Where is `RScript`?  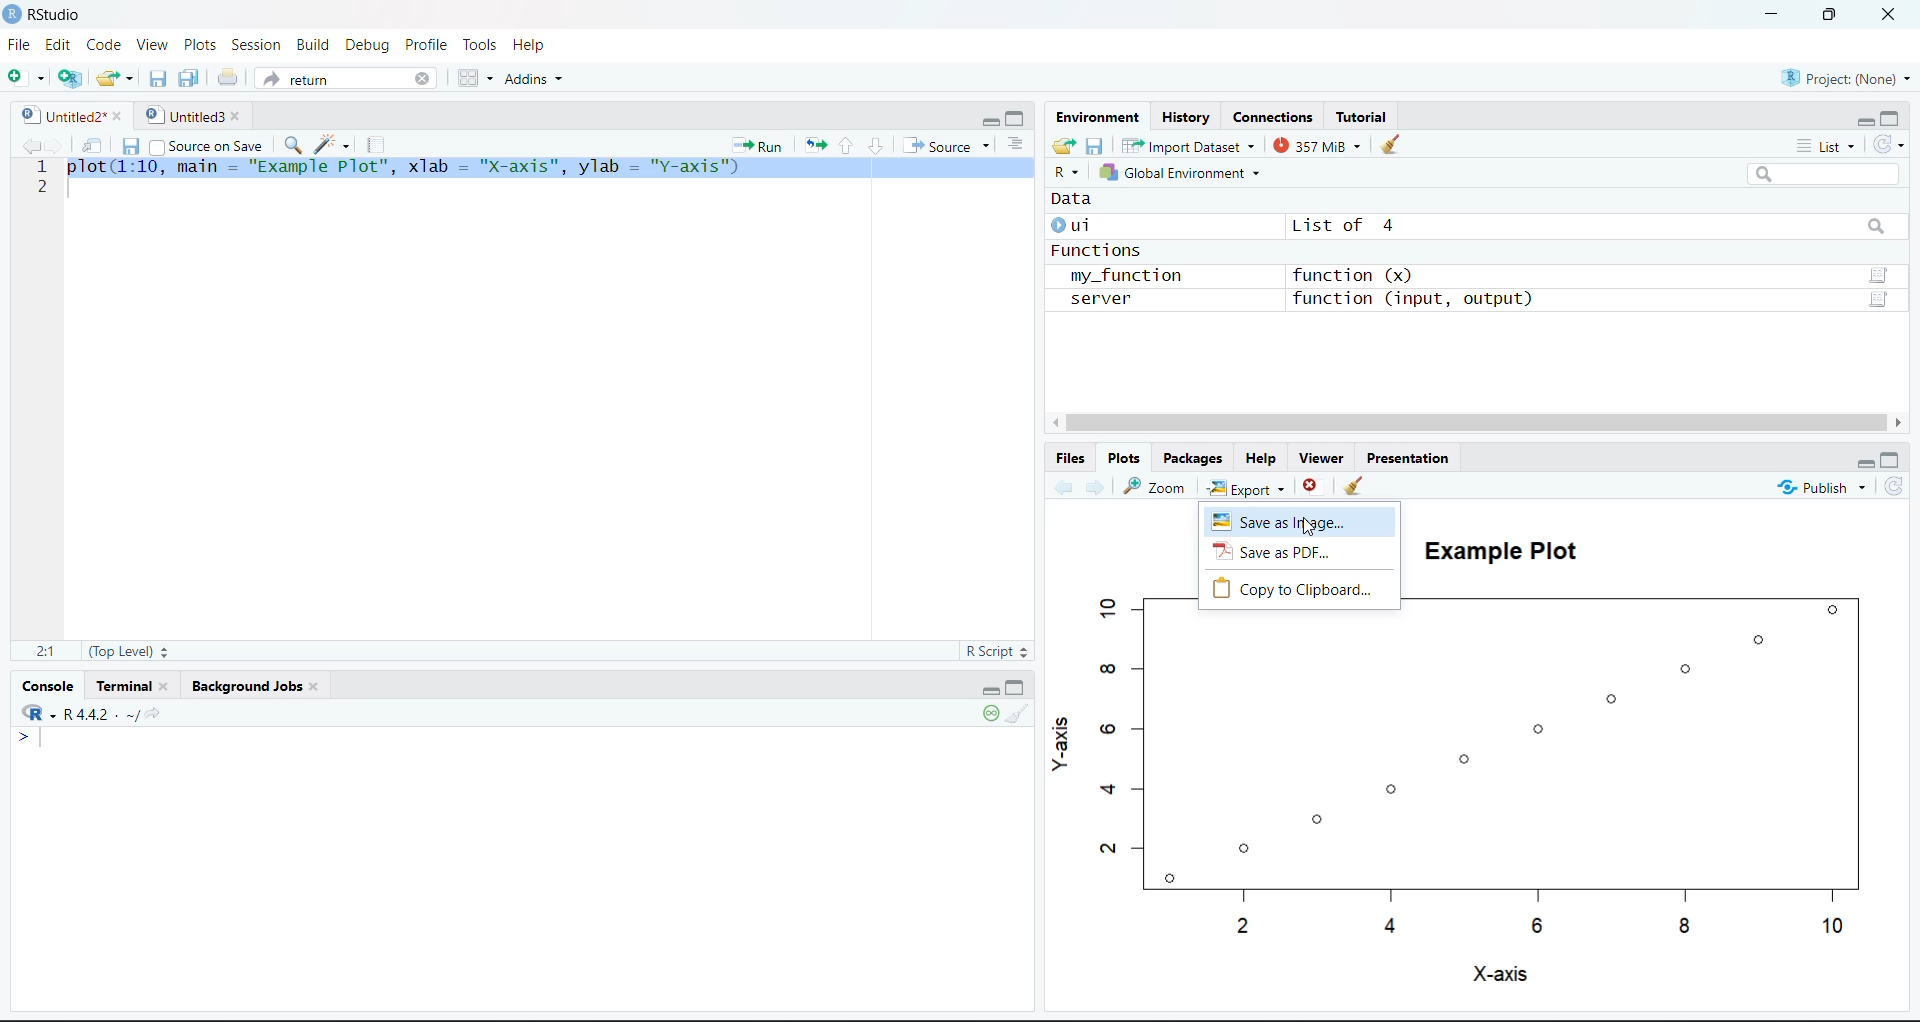 RScript is located at coordinates (996, 653).